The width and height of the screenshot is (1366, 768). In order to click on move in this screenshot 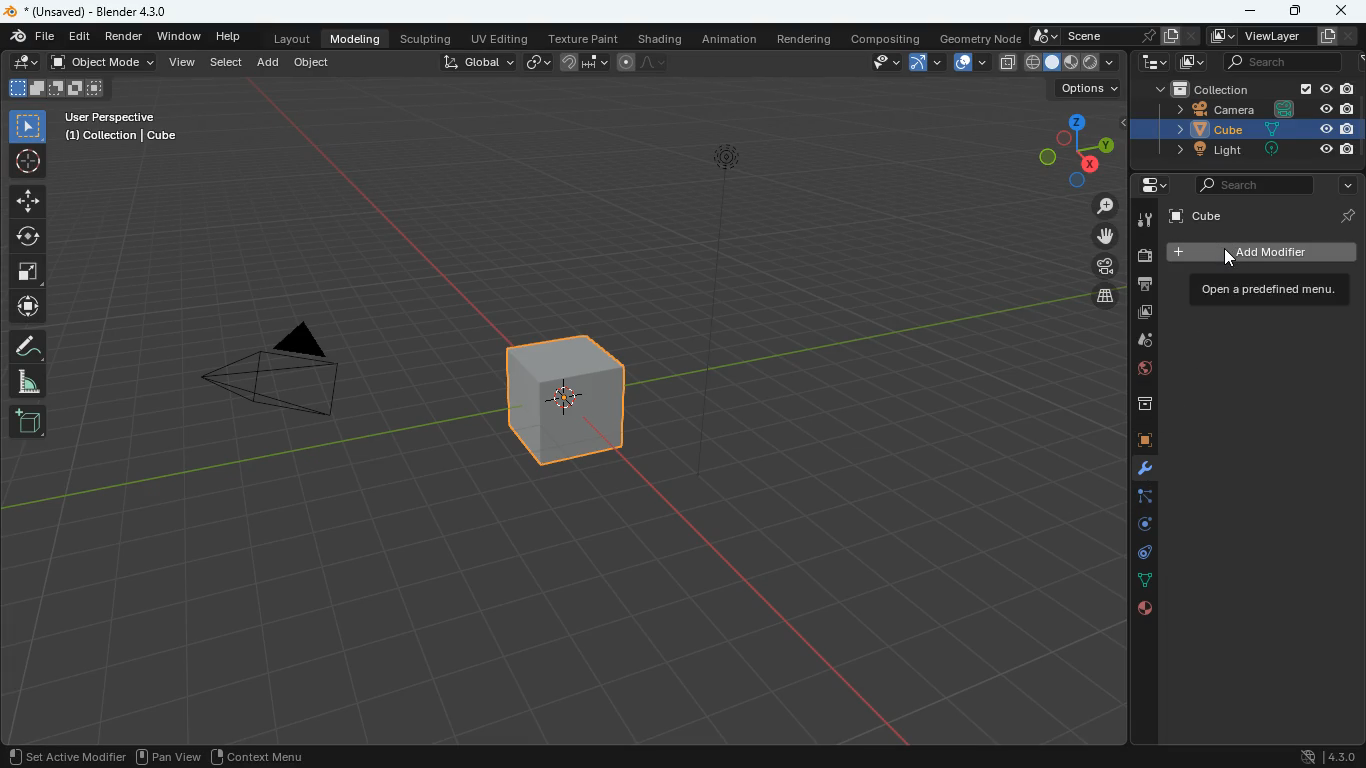, I will do `click(23, 202)`.